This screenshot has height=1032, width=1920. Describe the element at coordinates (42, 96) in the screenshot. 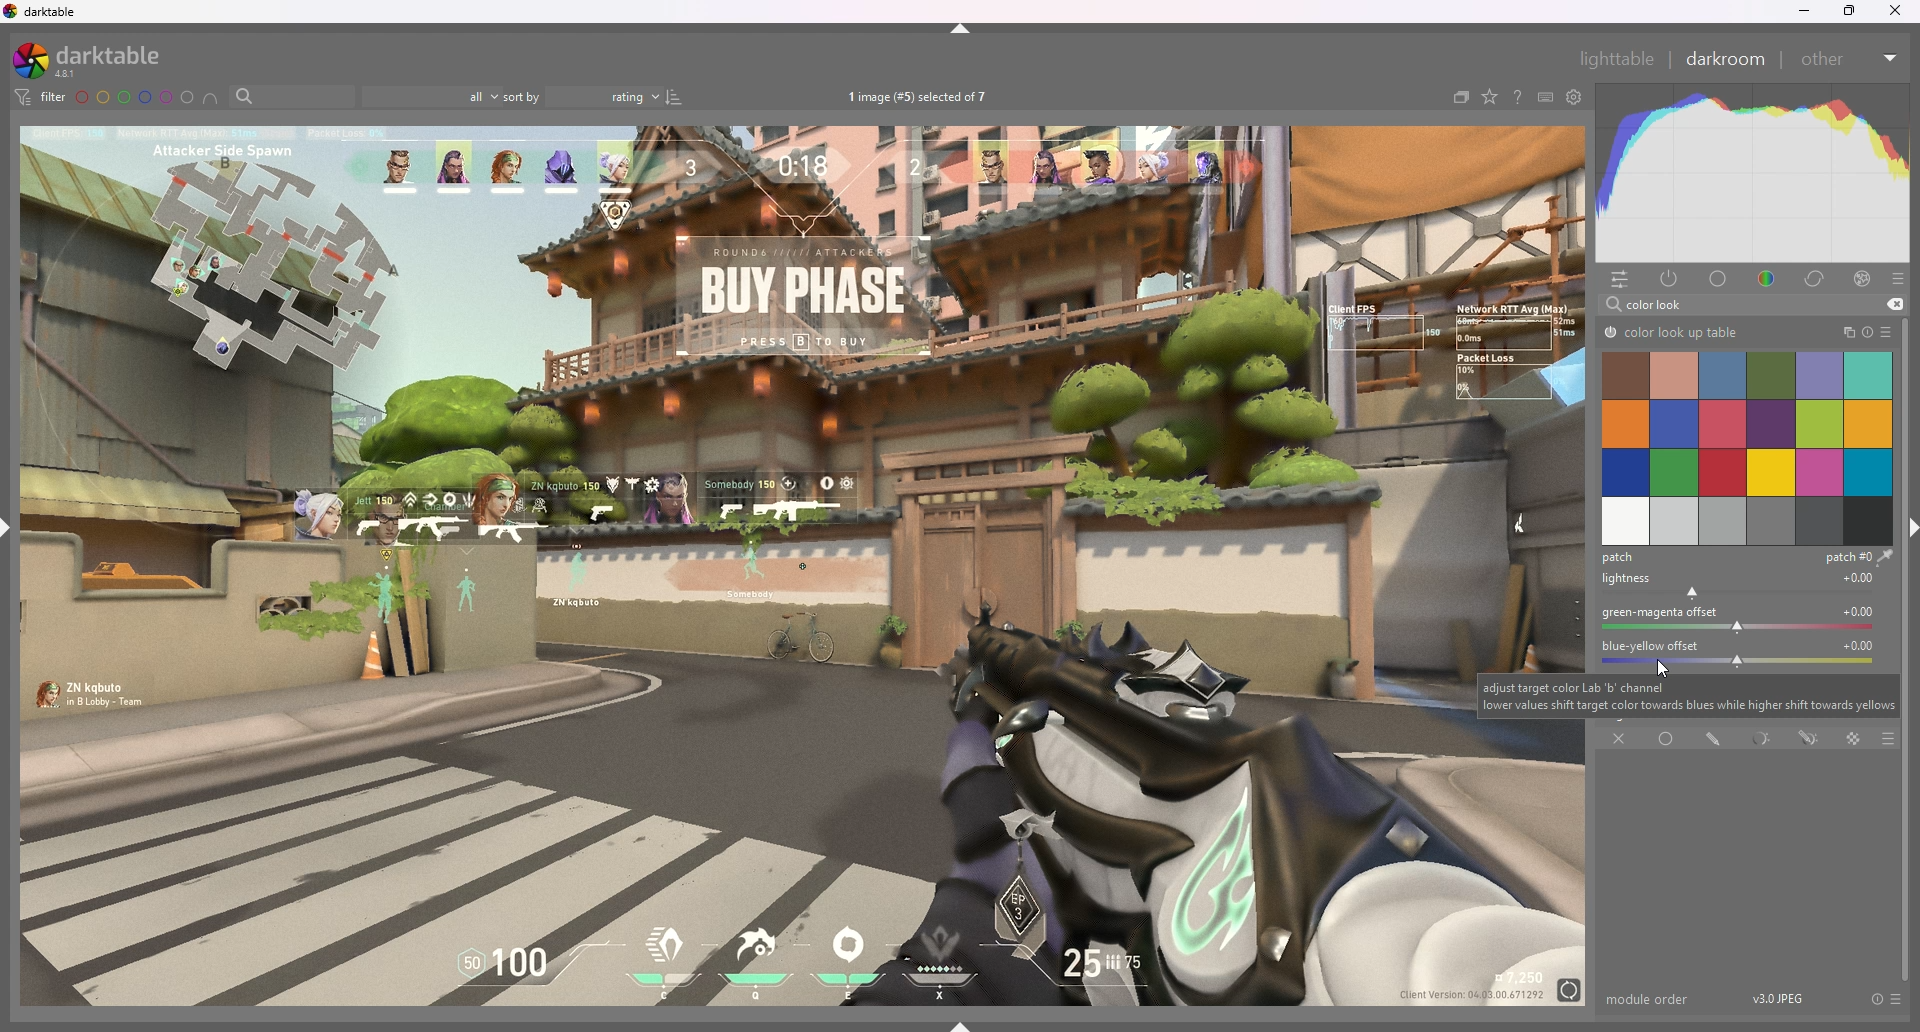

I see `filter` at that location.